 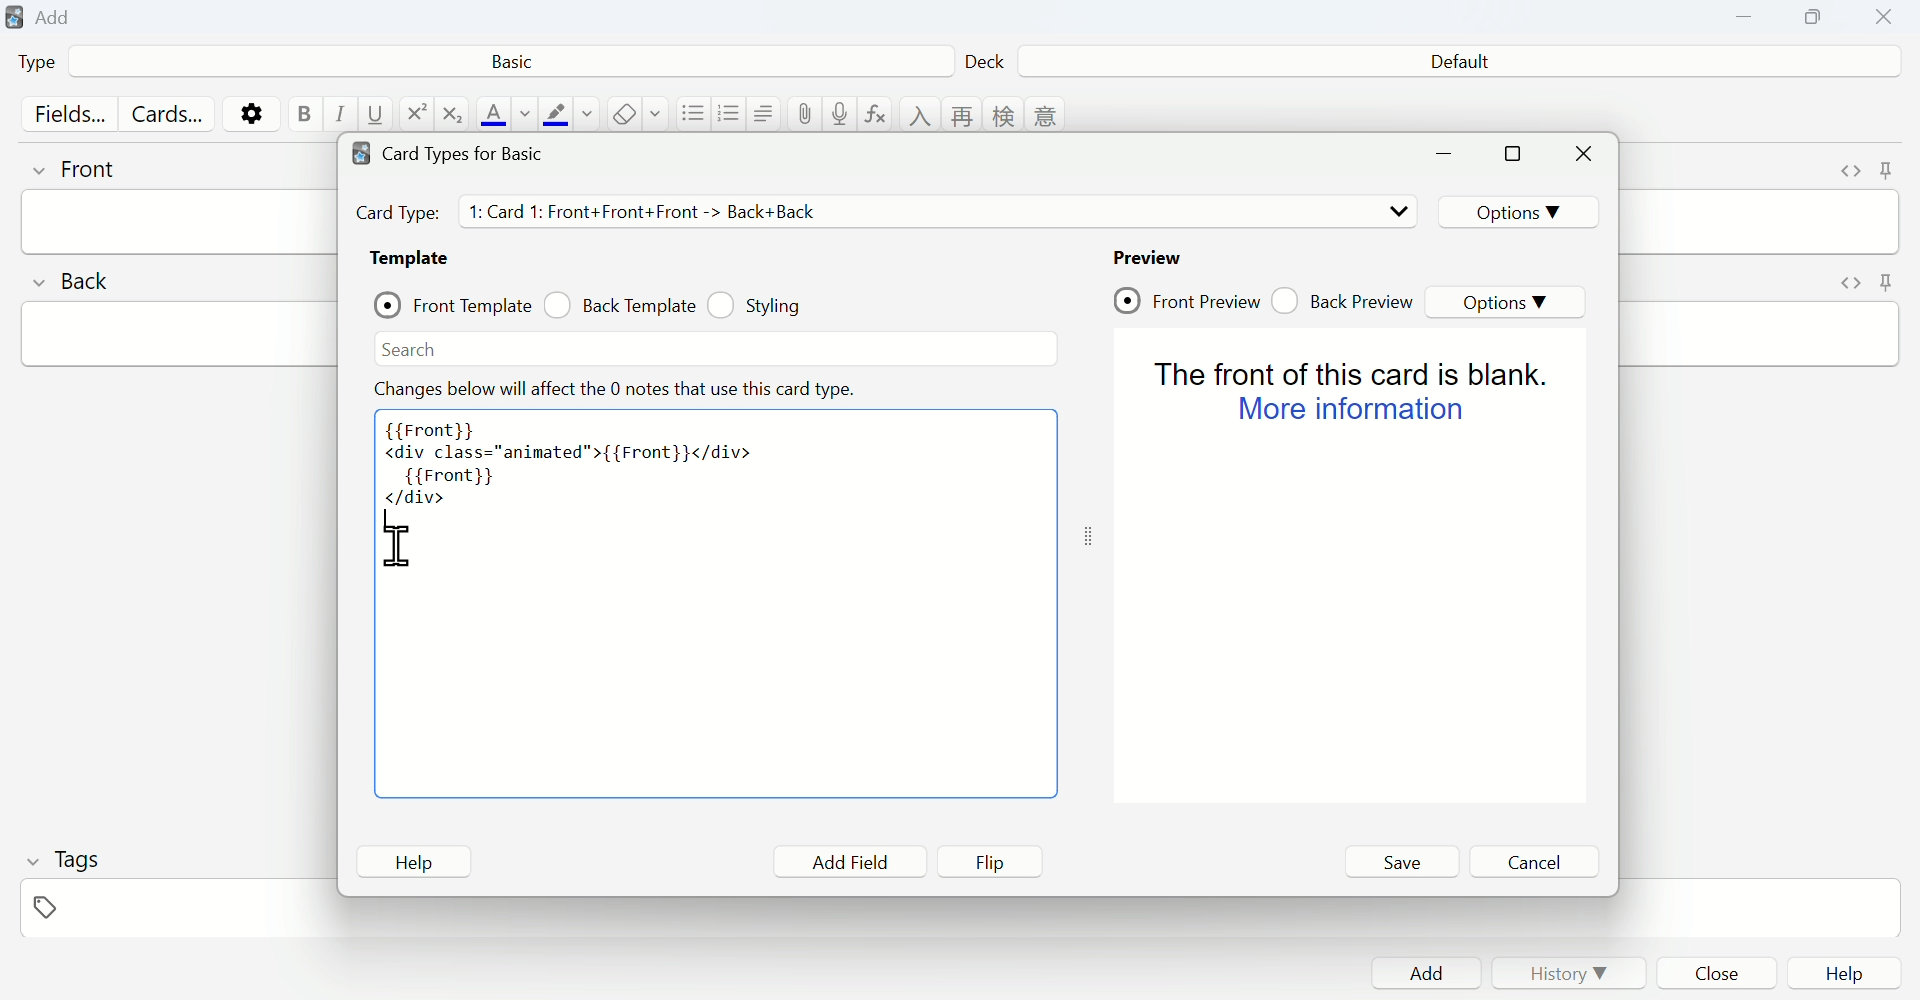 What do you see at coordinates (510, 59) in the screenshot?
I see `Basic` at bounding box center [510, 59].